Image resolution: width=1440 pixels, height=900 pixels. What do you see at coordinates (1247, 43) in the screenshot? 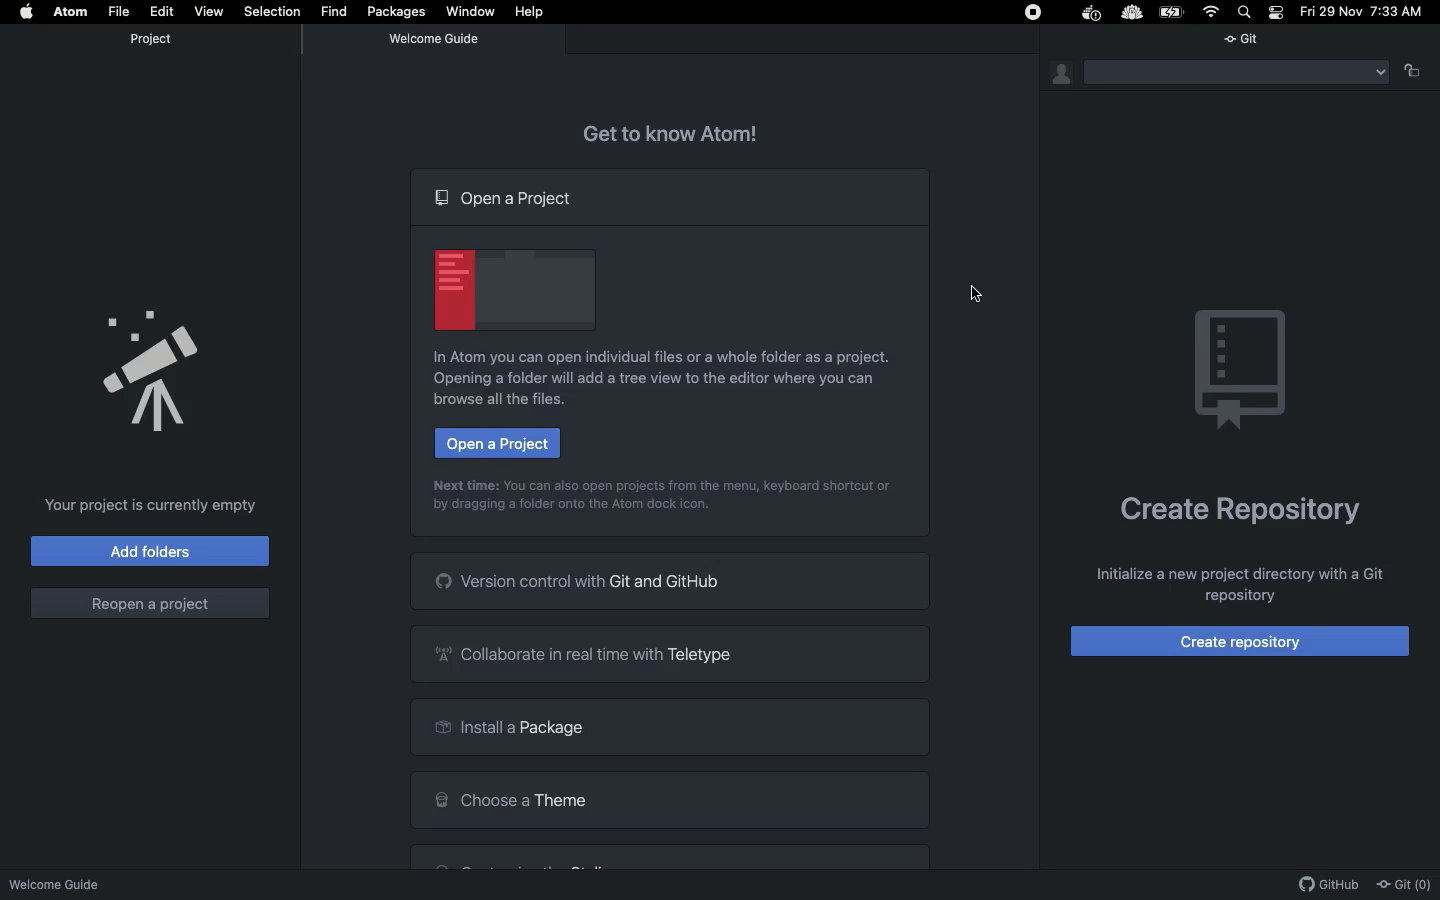
I see `Git` at bounding box center [1247, 43].